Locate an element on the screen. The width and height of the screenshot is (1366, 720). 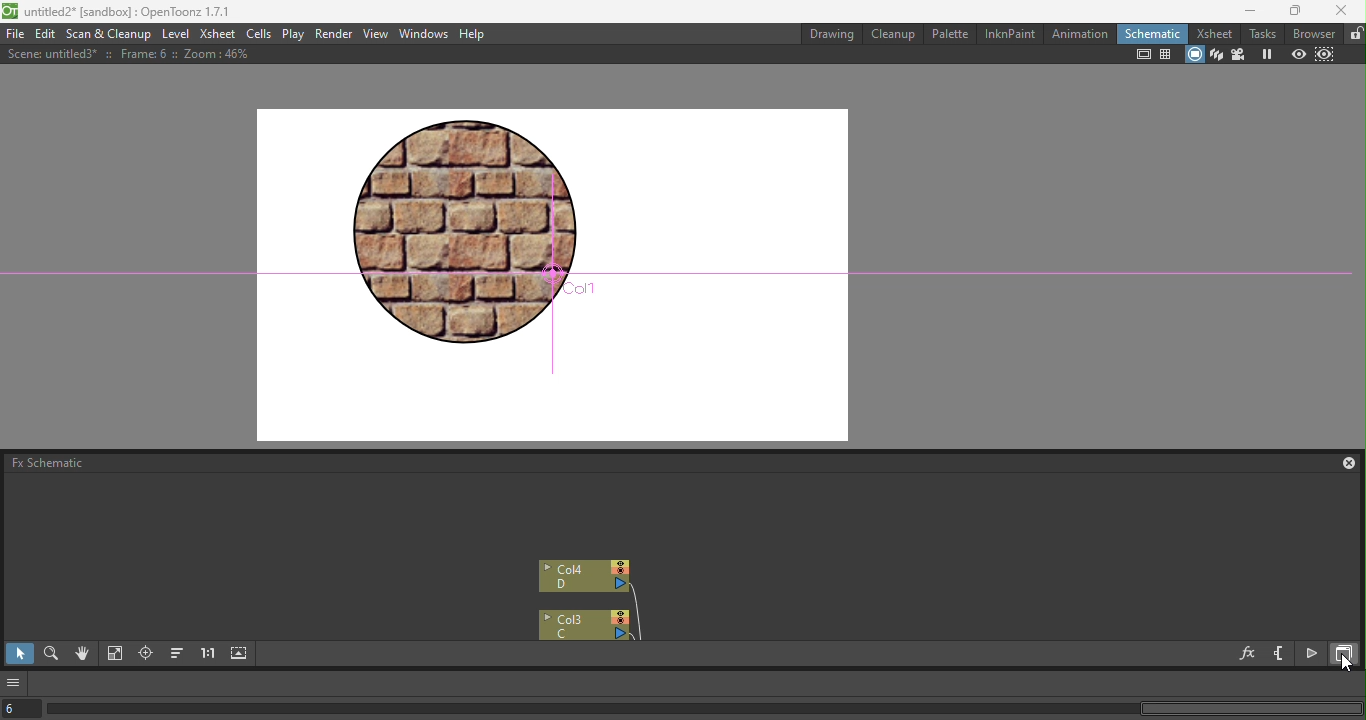
Lock rooms tab is located at coordinates (1355, 34).